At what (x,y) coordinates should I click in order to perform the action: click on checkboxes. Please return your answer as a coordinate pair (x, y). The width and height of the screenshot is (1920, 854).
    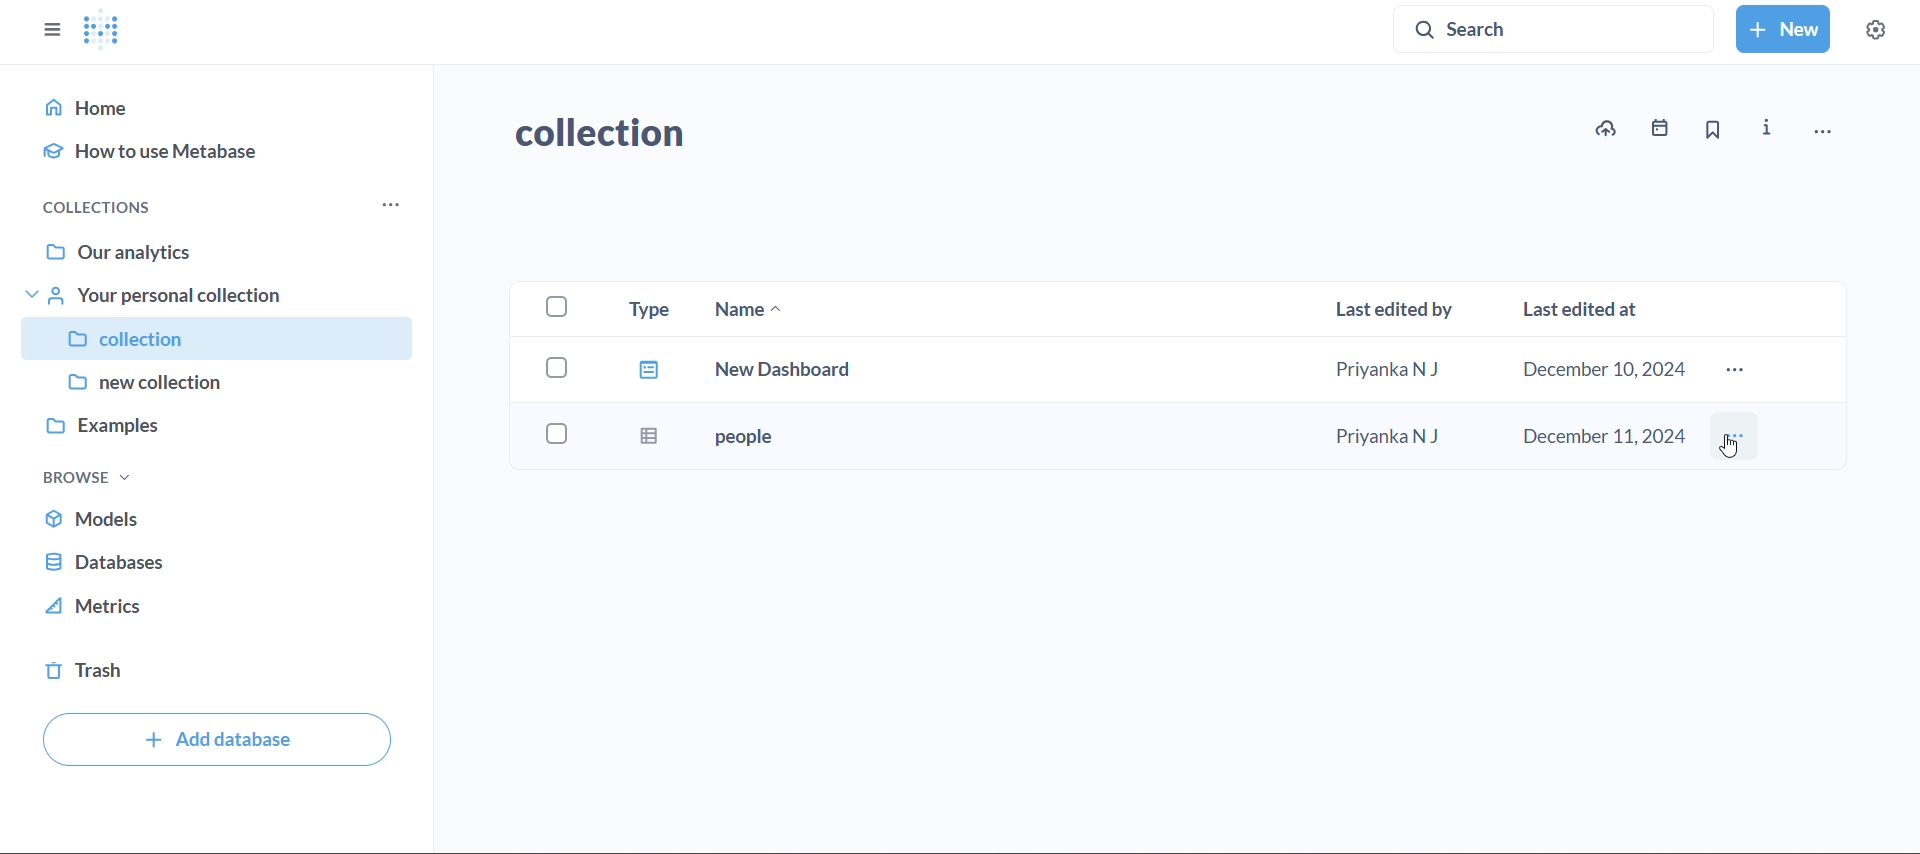
    Looking at the image, I should click on (552, 372).